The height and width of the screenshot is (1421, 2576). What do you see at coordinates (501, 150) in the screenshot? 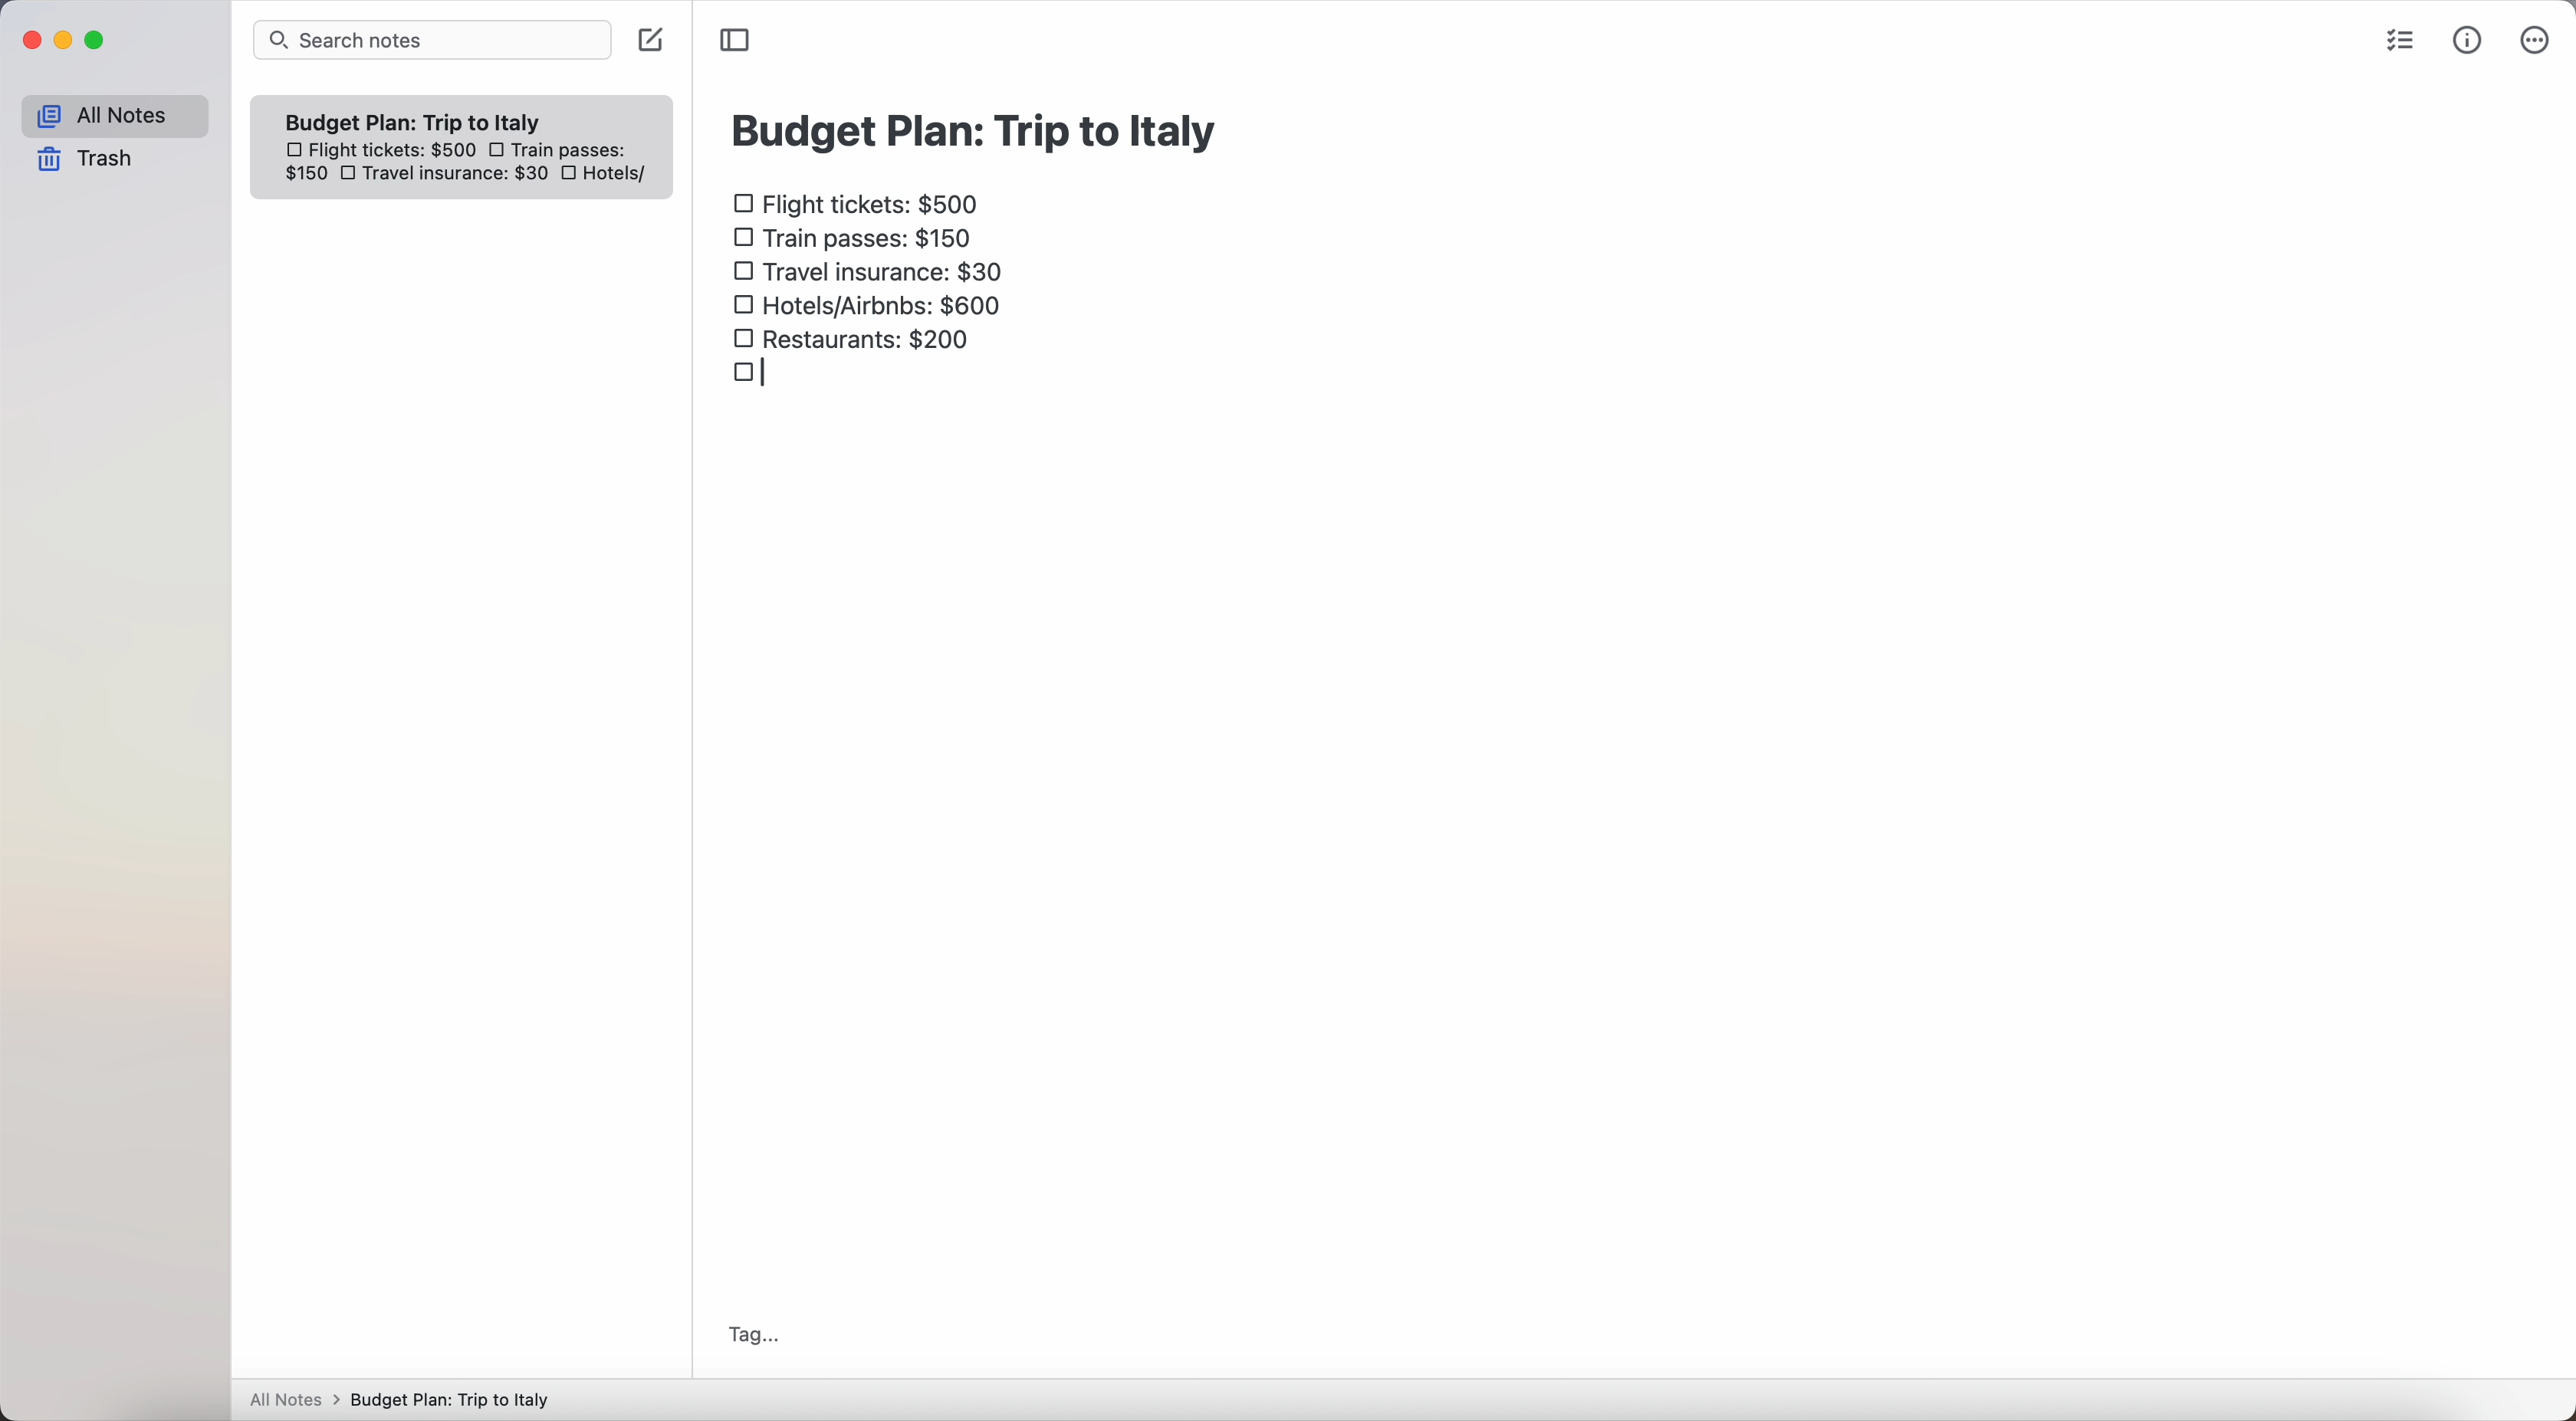
I see `checkbox` at bounding box center [501, 150].